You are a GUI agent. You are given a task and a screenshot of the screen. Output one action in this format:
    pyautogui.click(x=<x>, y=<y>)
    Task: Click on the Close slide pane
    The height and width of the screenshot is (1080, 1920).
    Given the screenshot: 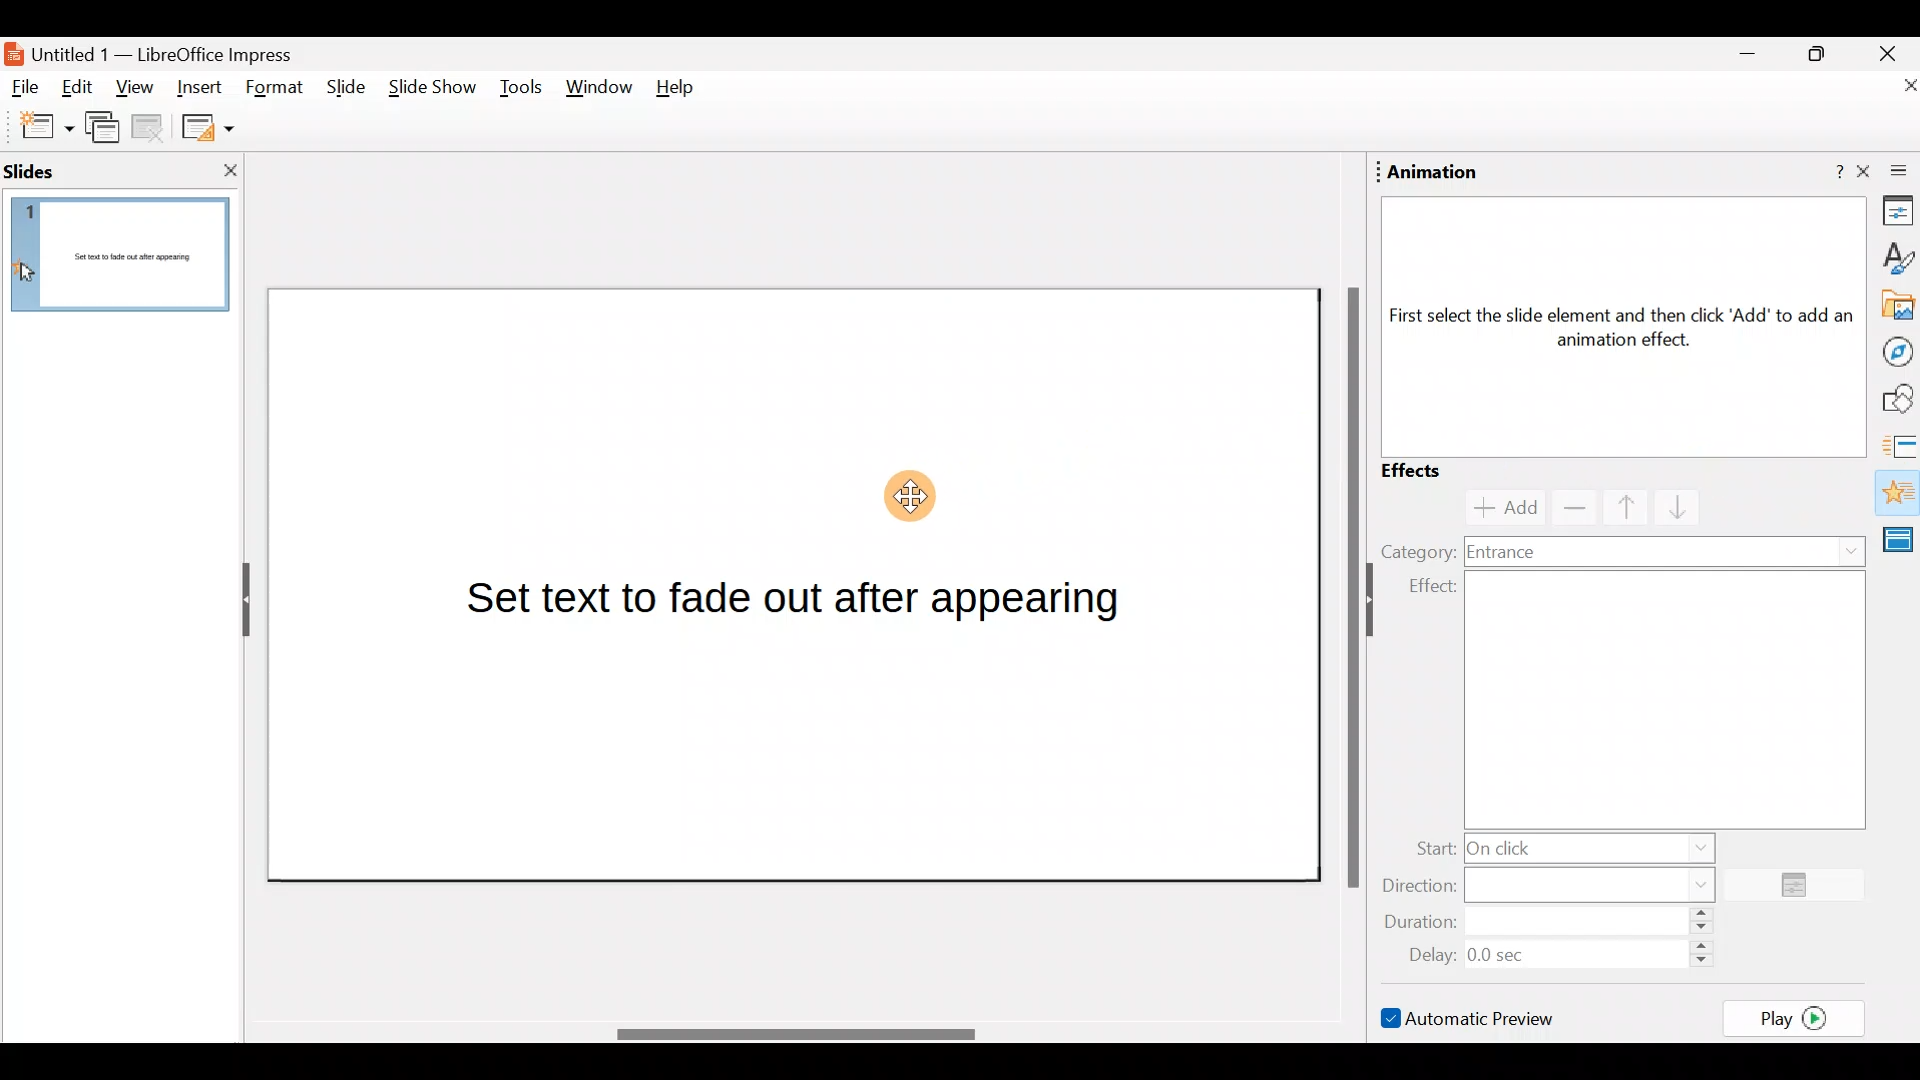 What is the action you would take?
    pyautogui.click(x=224, y=170)
    